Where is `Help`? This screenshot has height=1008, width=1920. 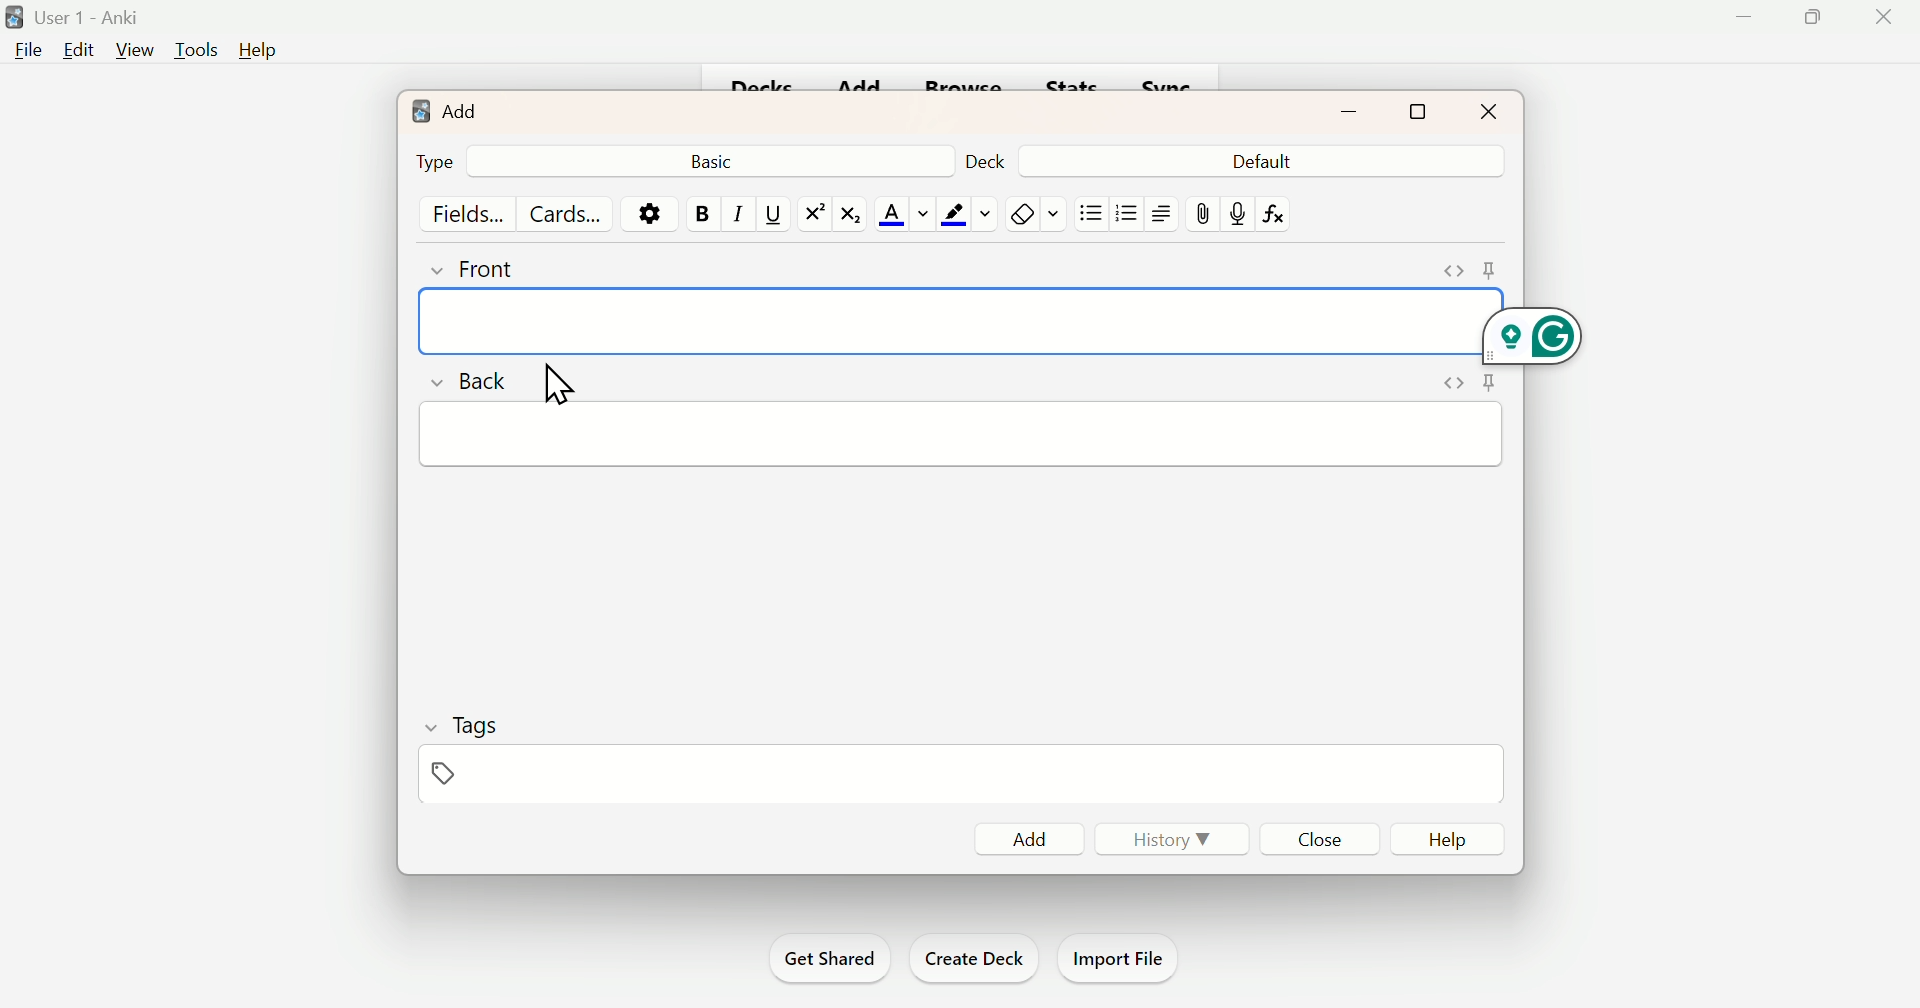 Help is located at coordinates (1451, 837).